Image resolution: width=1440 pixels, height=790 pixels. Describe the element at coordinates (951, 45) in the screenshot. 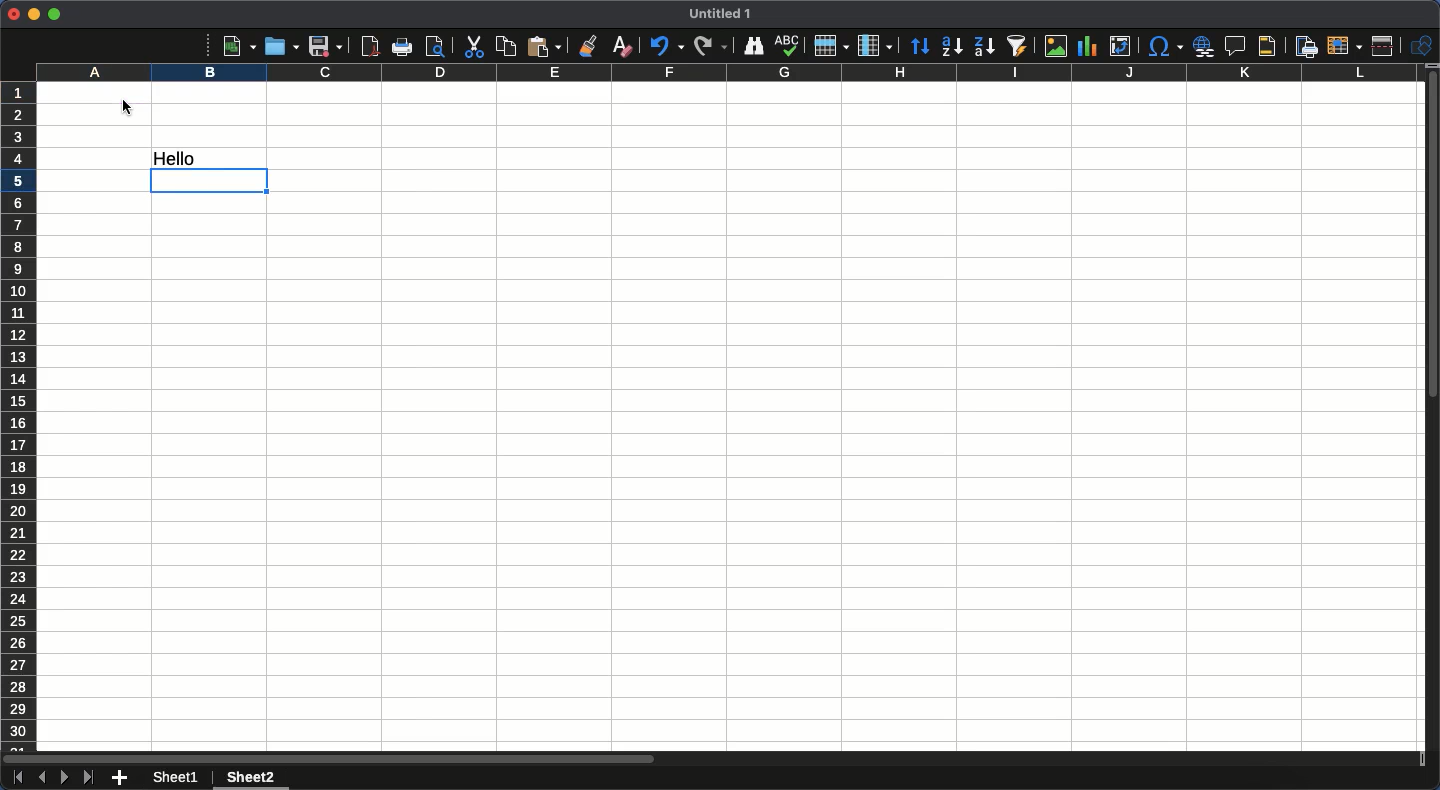

I see `Ascending` at that location.